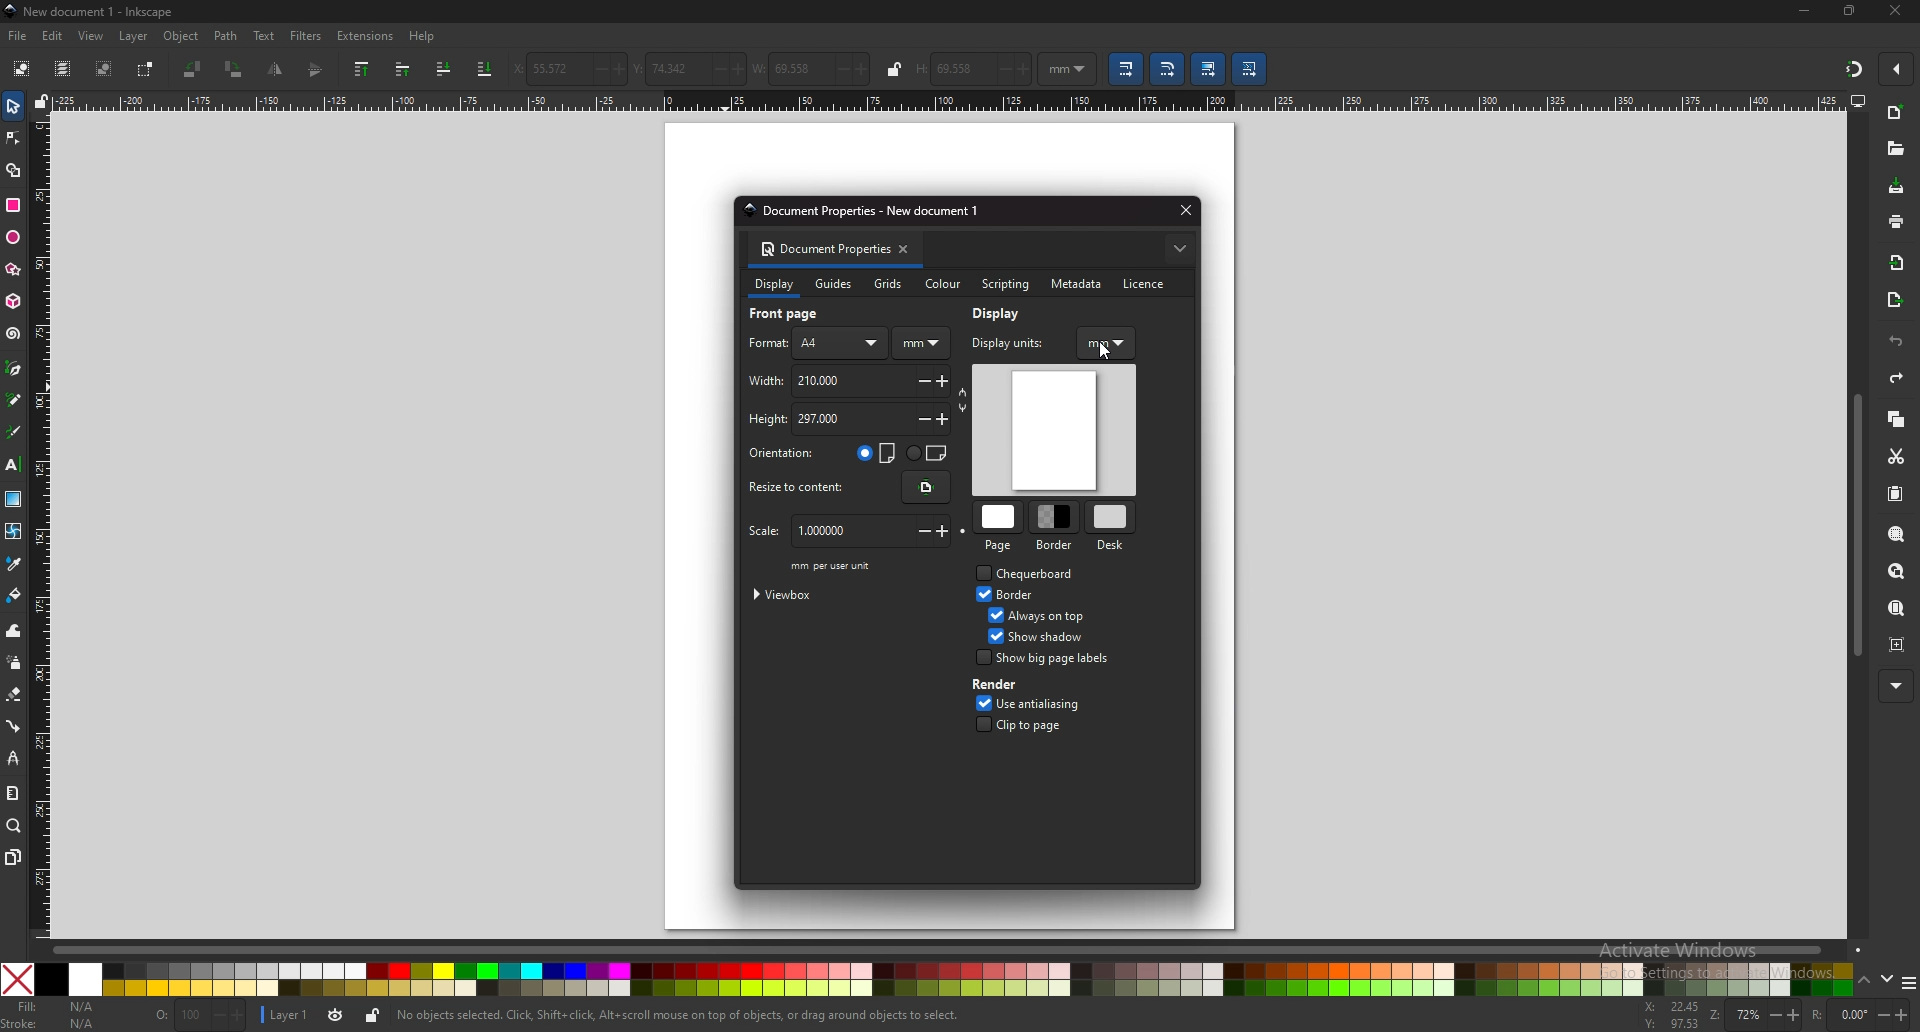 Image resolution: width=1920 pixels, height=1032 pixels. Describe the element at coordinates (405, 70) in the screenshot. I see `raise selection one step` at that location.